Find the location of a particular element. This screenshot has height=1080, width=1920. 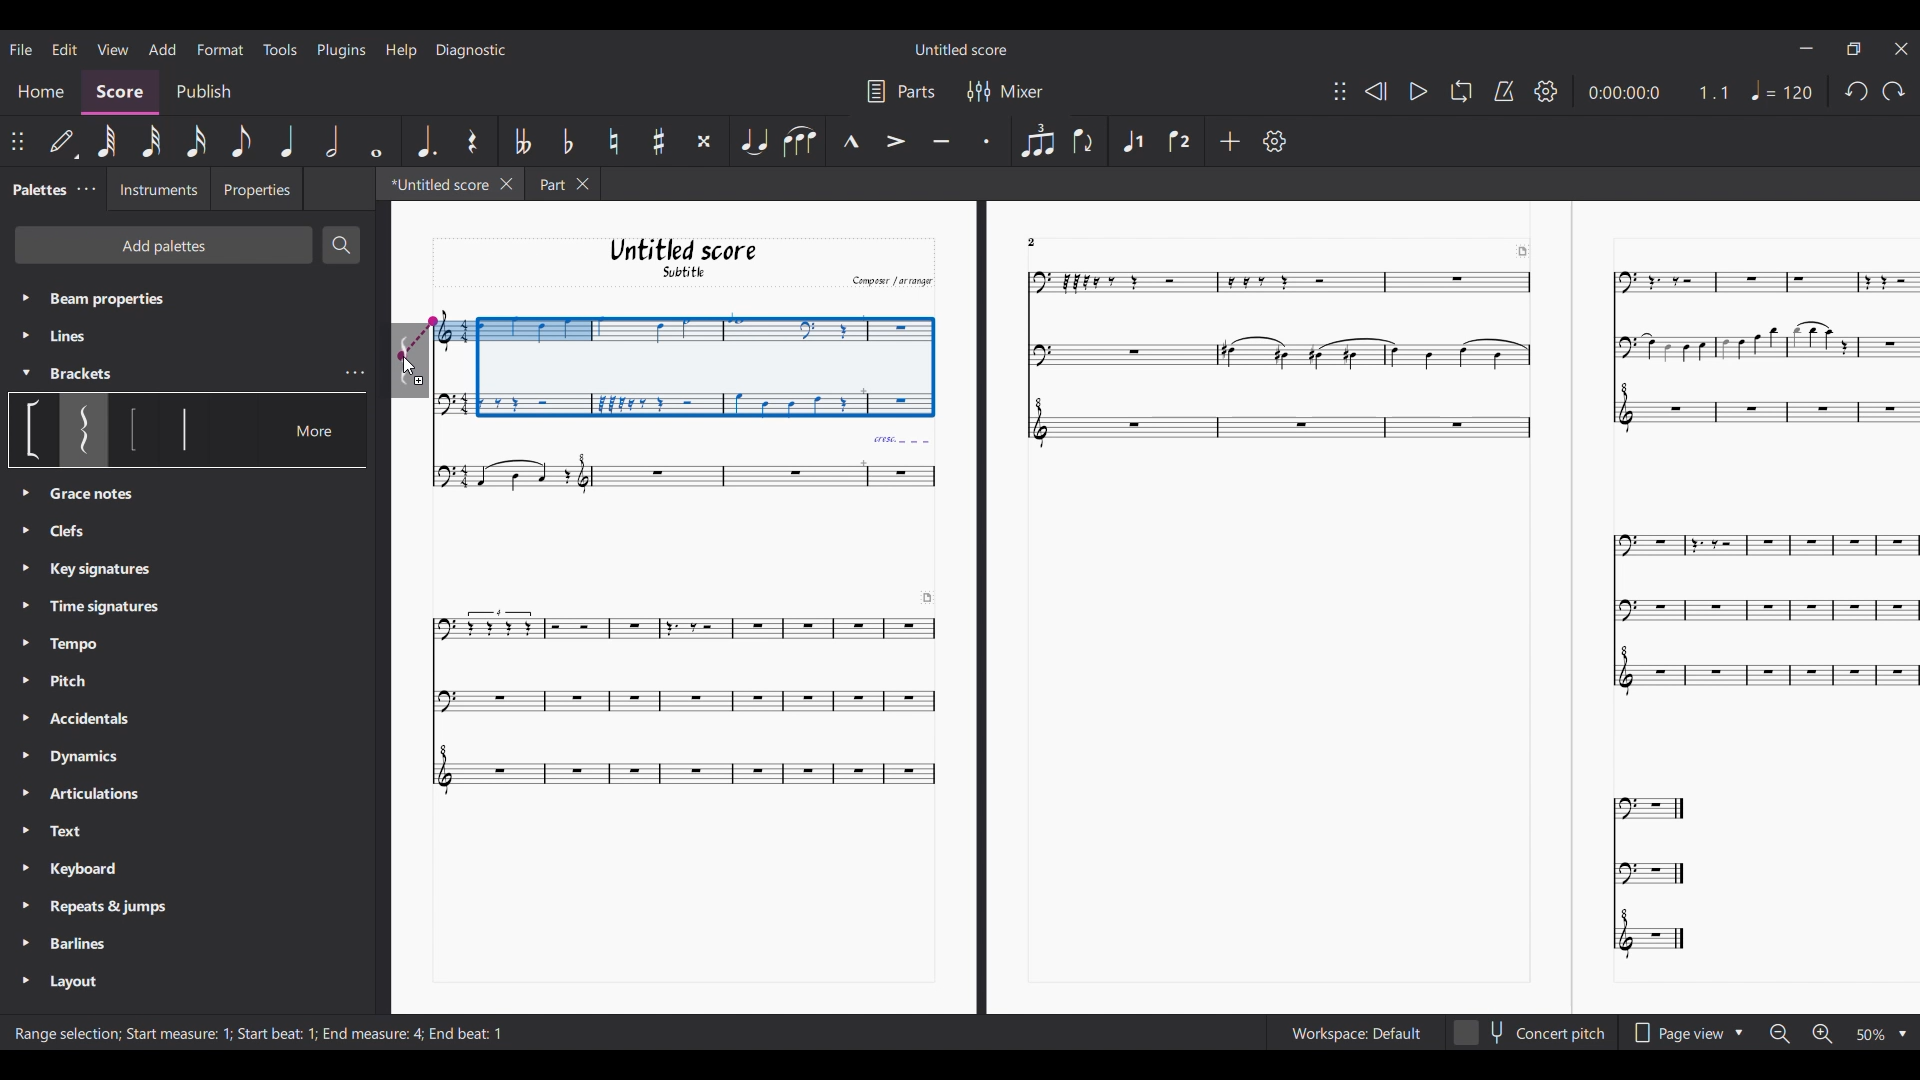

Change position is located at coordinates (17, 142).